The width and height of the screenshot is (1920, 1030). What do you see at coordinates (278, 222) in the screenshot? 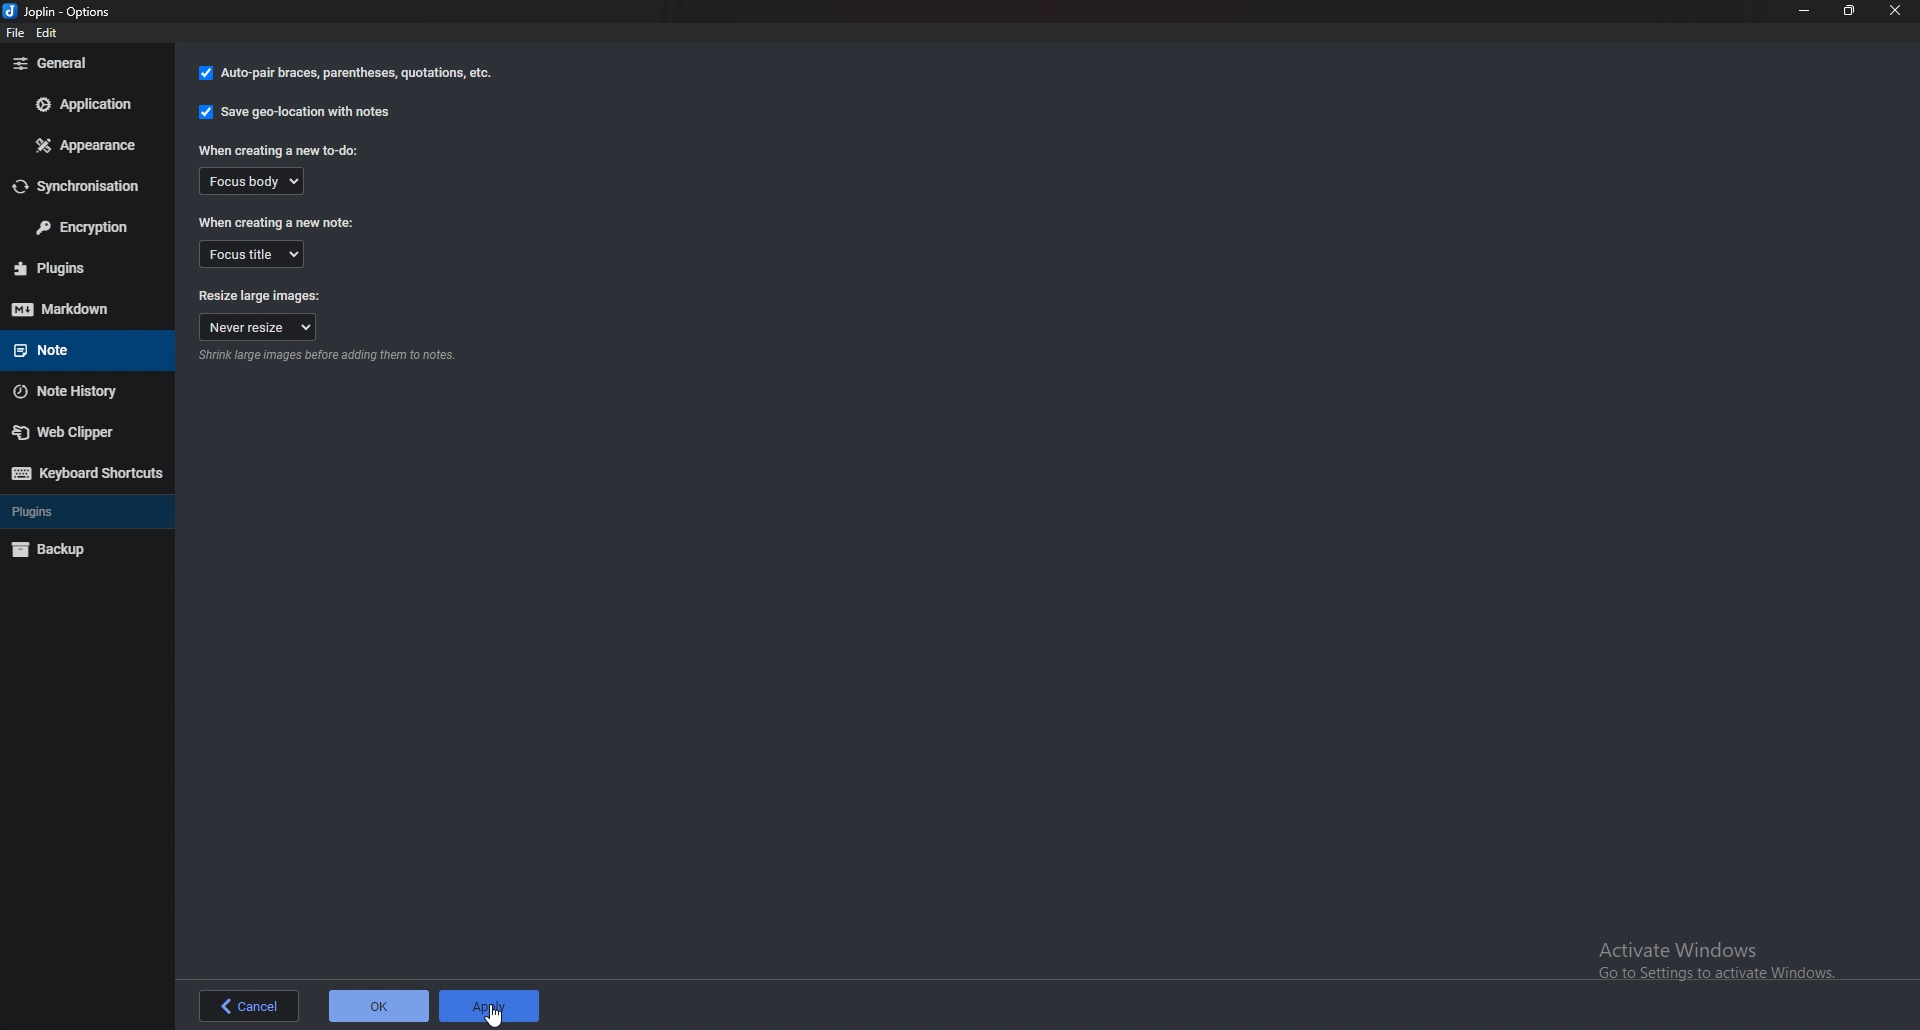
I see `When creating a new note` at bounding box center [278, 222].